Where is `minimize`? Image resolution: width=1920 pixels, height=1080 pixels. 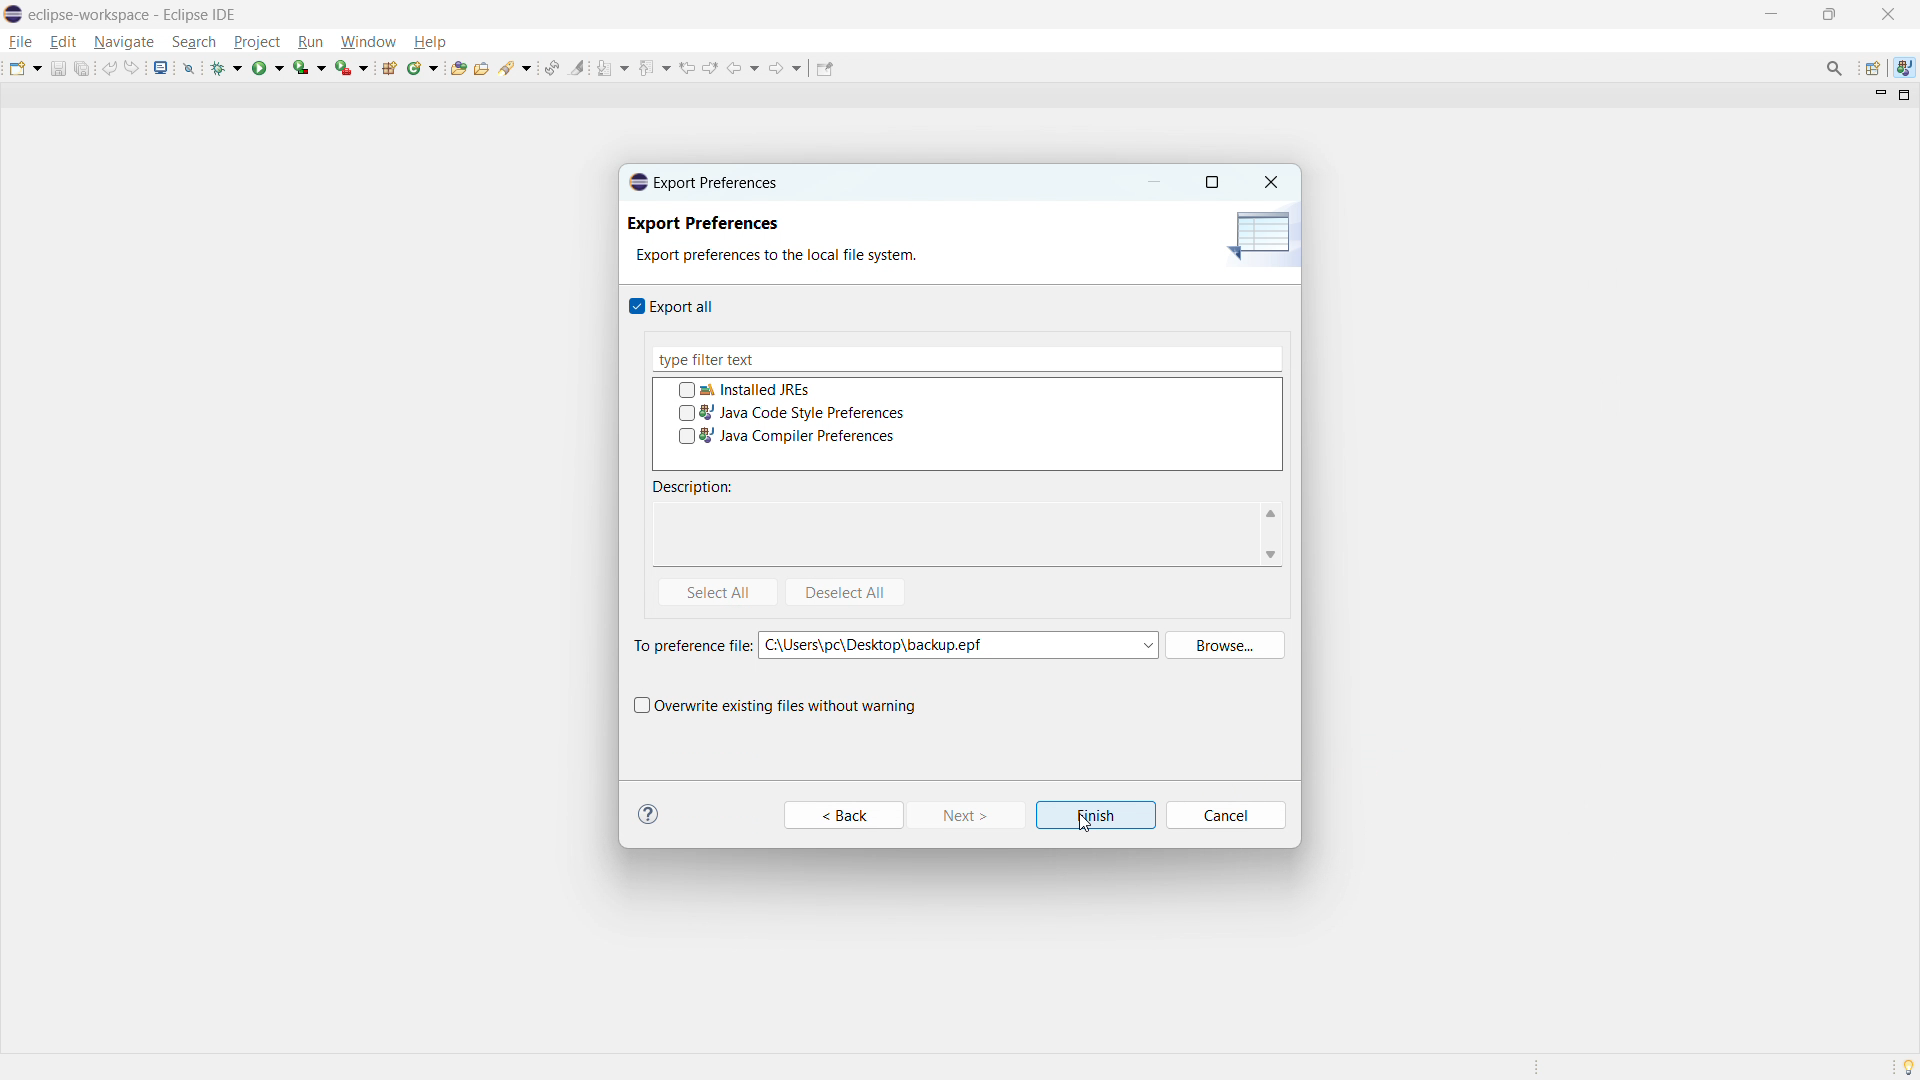
minimize is located at coordinates (1768, 13).